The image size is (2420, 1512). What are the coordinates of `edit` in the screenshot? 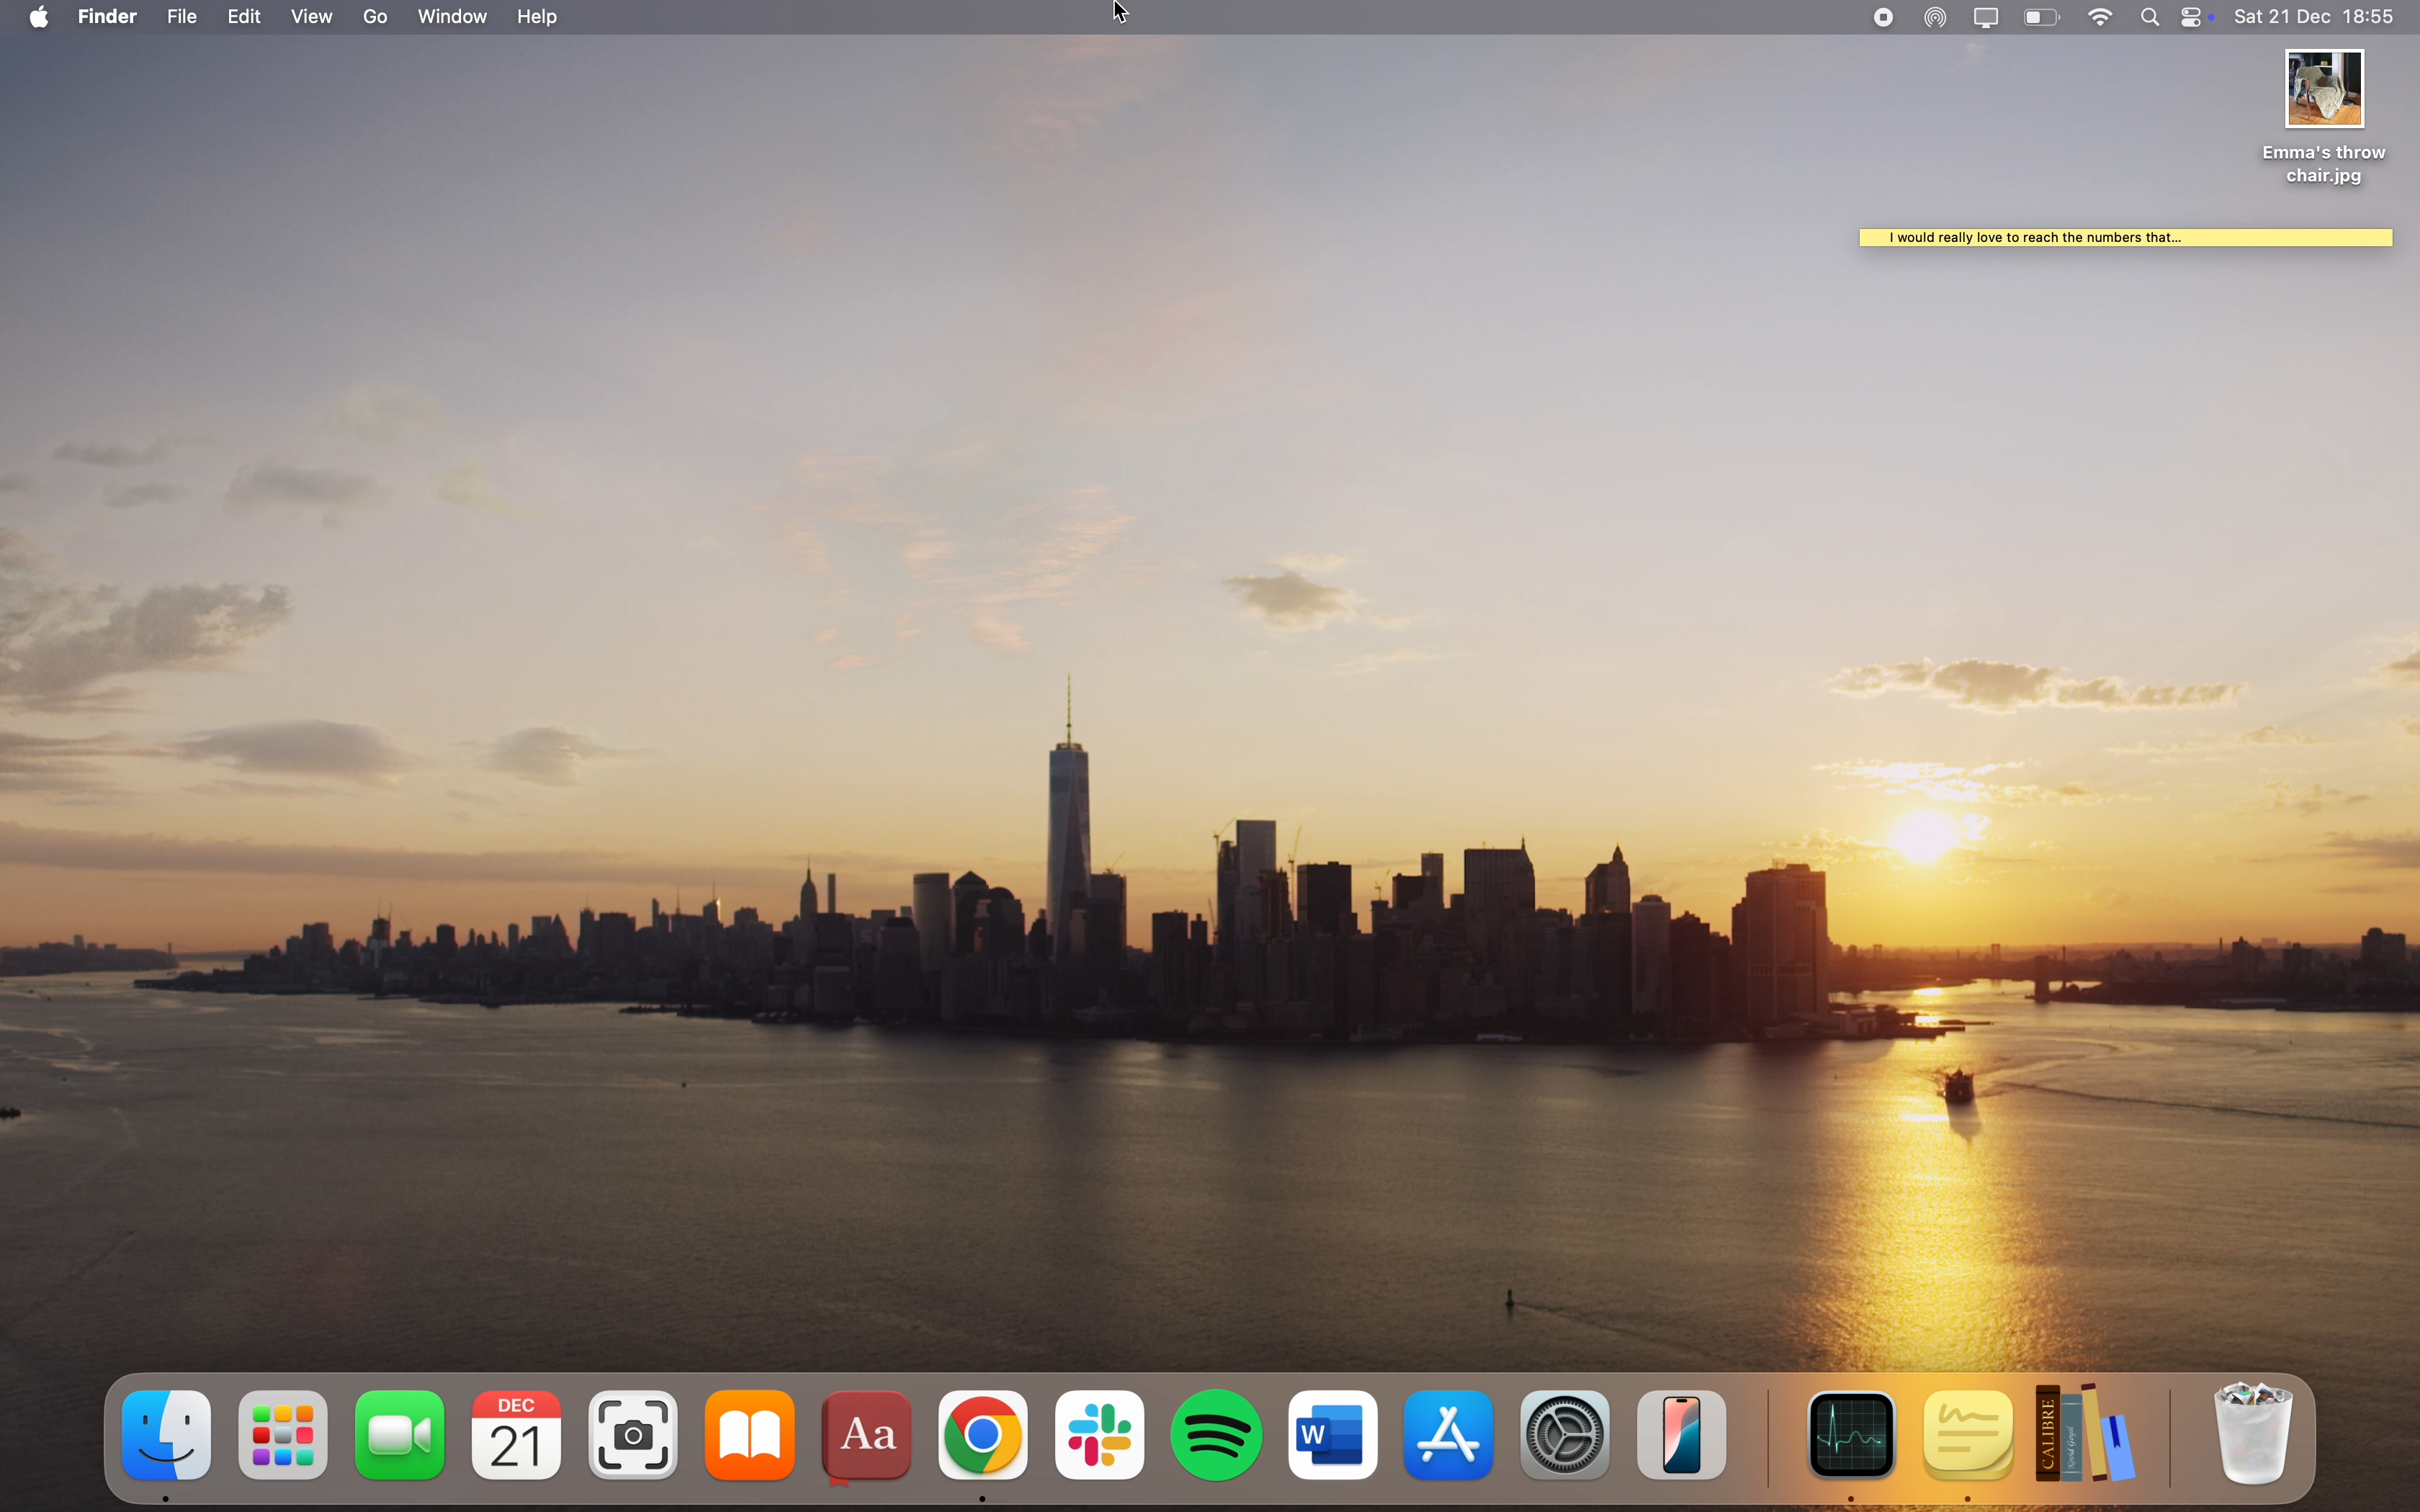 It's located at (245, 17).